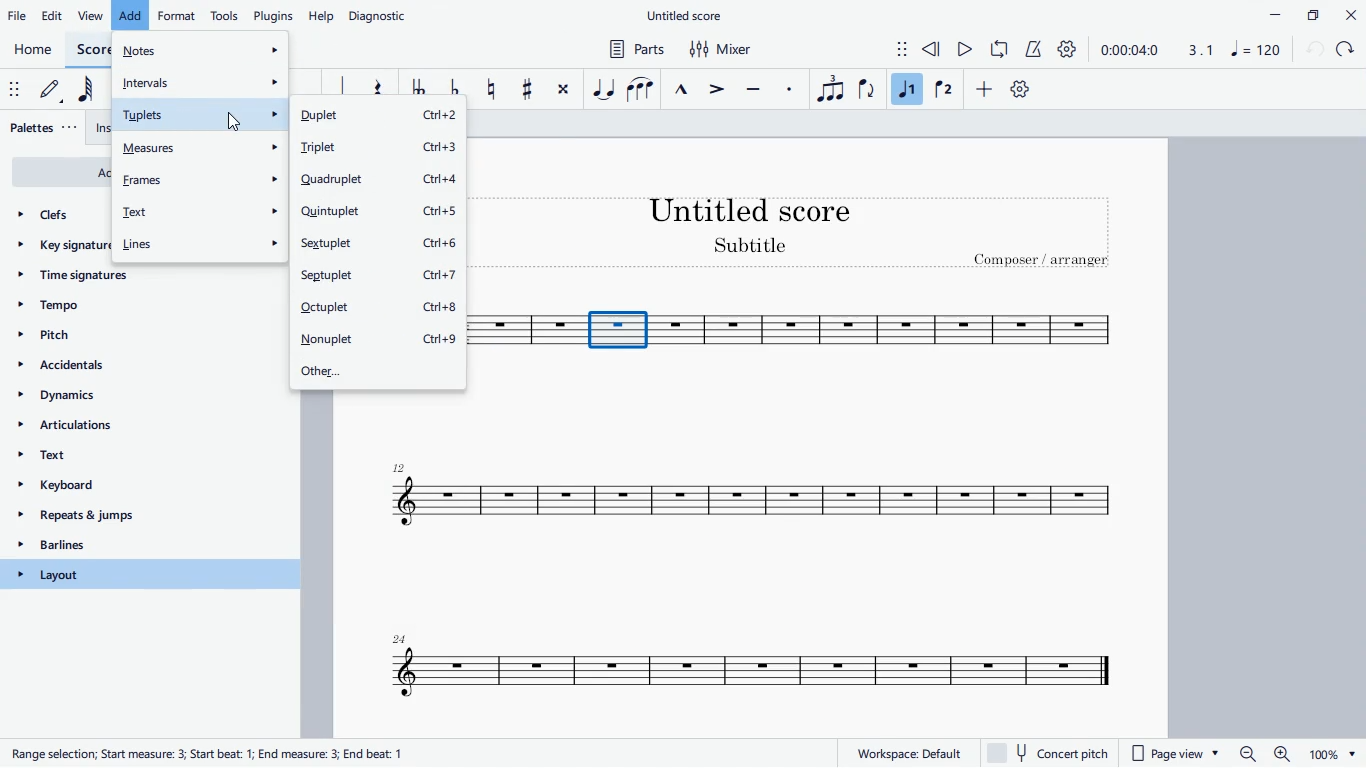 This screenshot has width=1366, height=768. What do you see at coordinates (932, 50) in the screenshot?
I see `rewind` at bounding box center [932, 50].